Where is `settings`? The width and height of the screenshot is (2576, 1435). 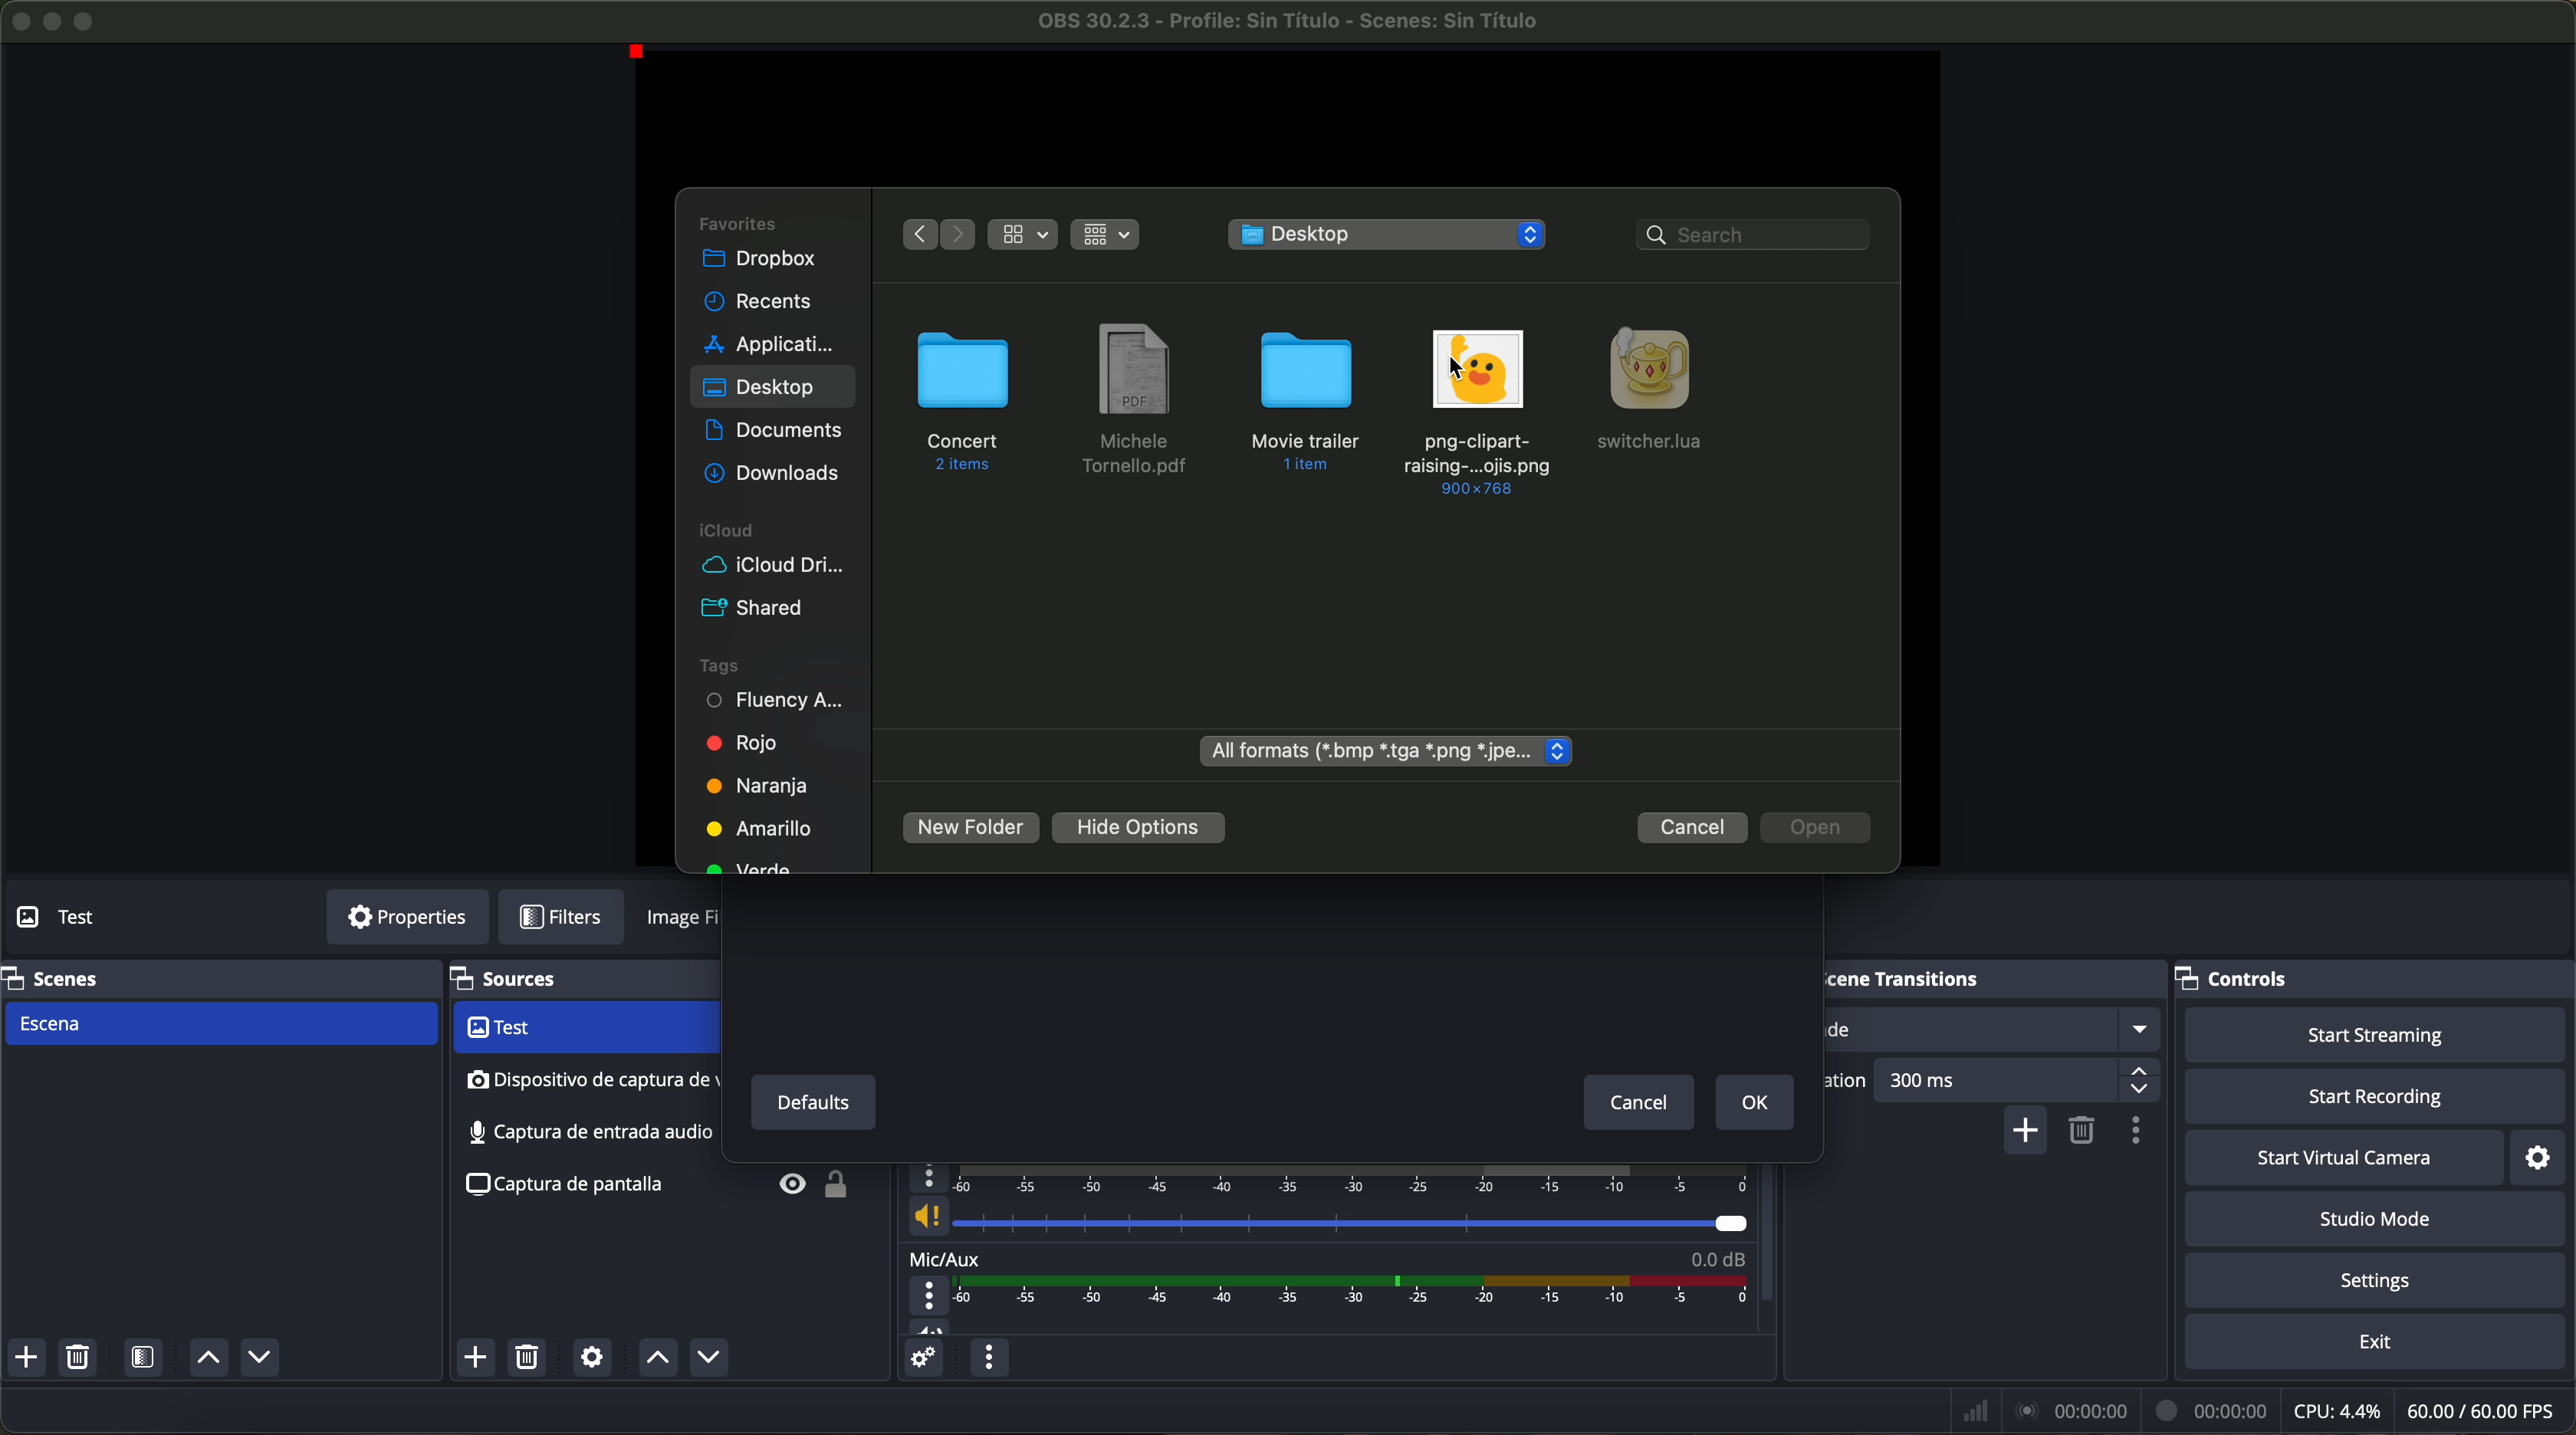
settings is located at coordinates (2547, 1156).